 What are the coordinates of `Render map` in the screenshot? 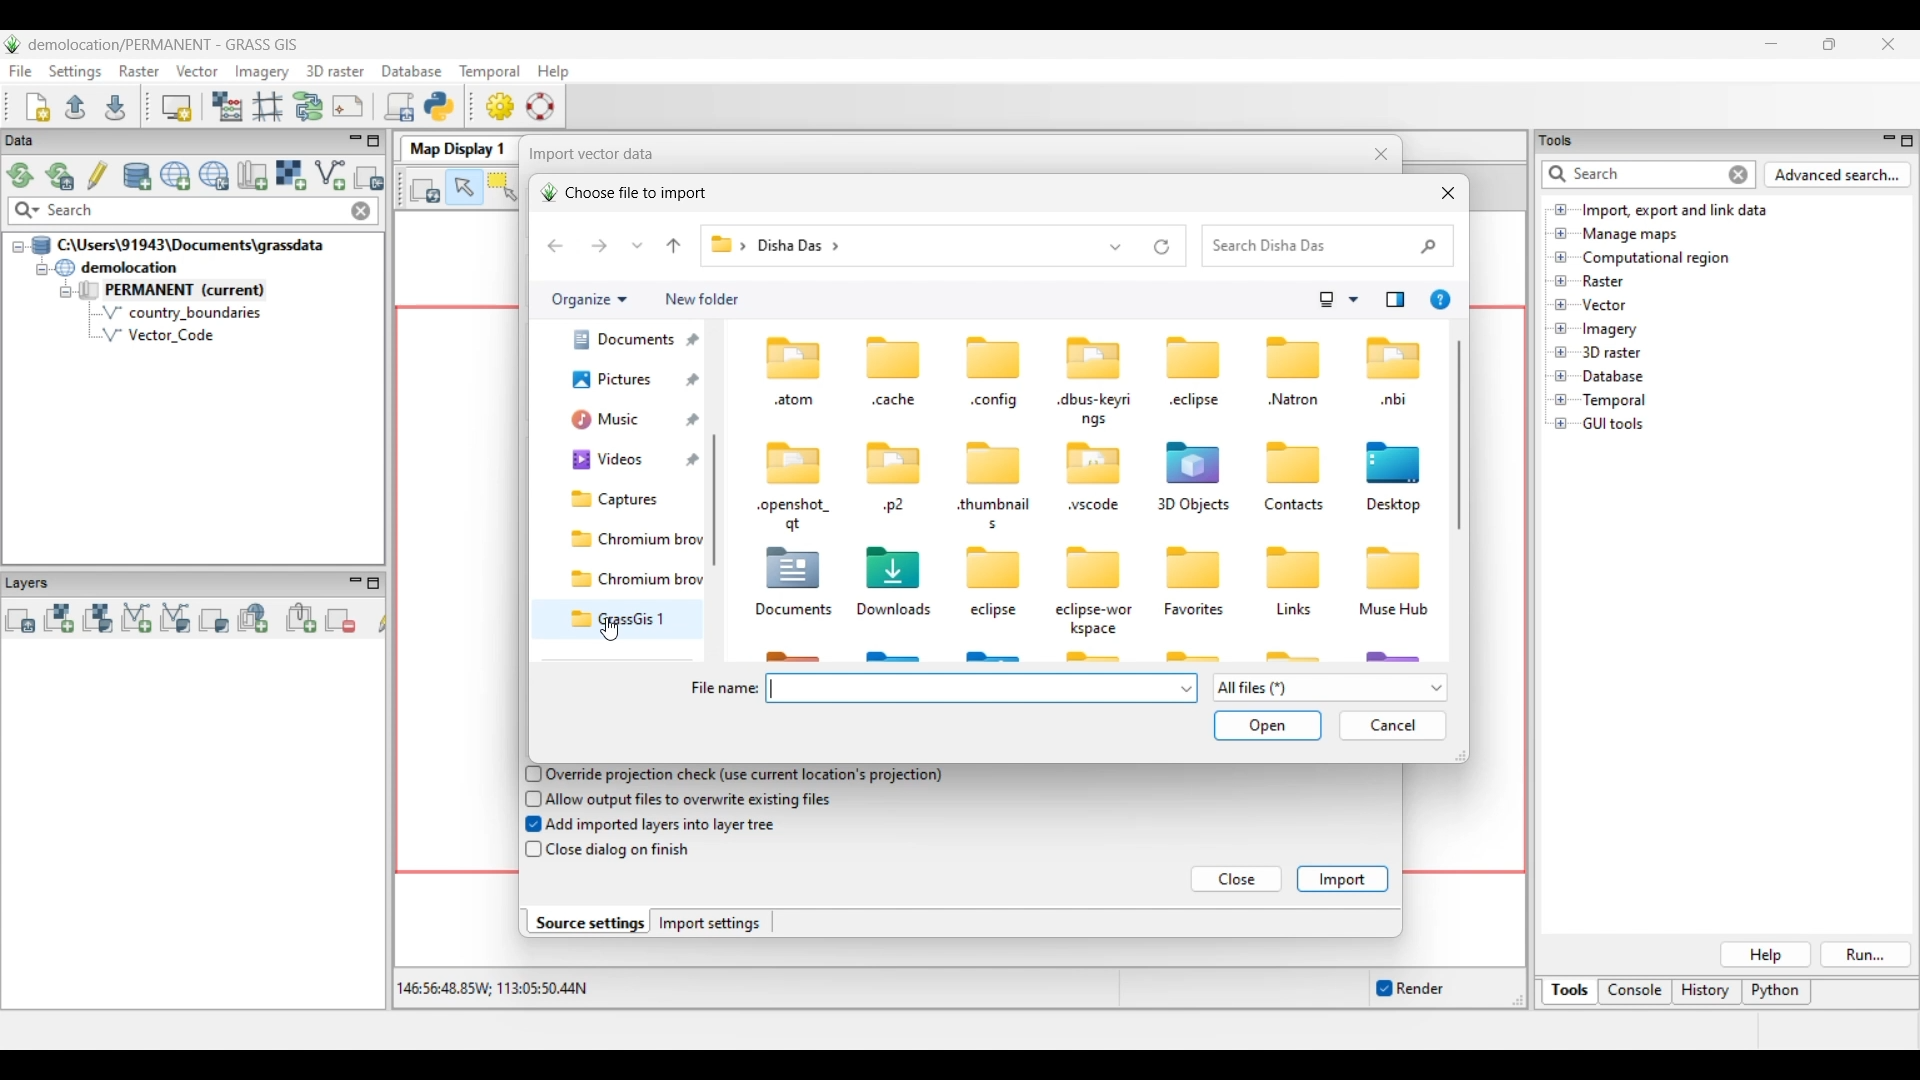 It's located at (426, 189).